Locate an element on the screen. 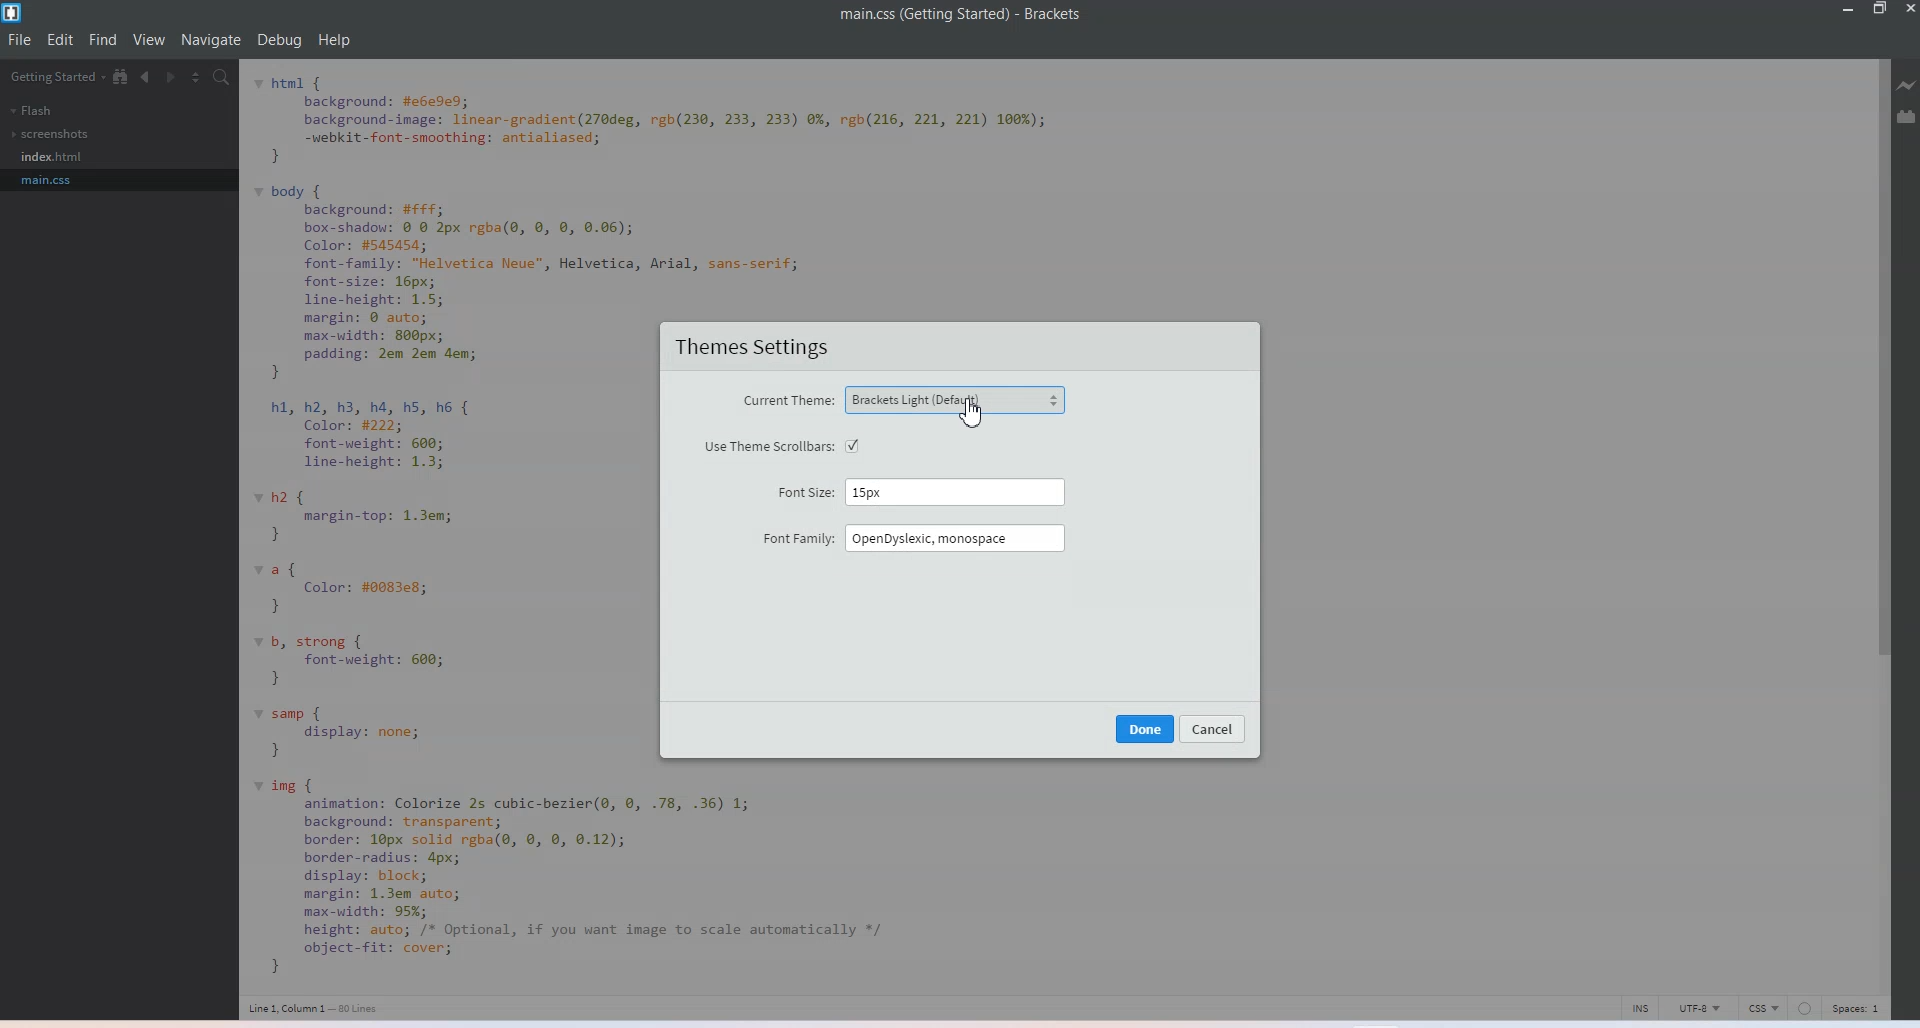 This screenshot has height=1028, width=1920. Font Size is located at coordinates (922, 491).